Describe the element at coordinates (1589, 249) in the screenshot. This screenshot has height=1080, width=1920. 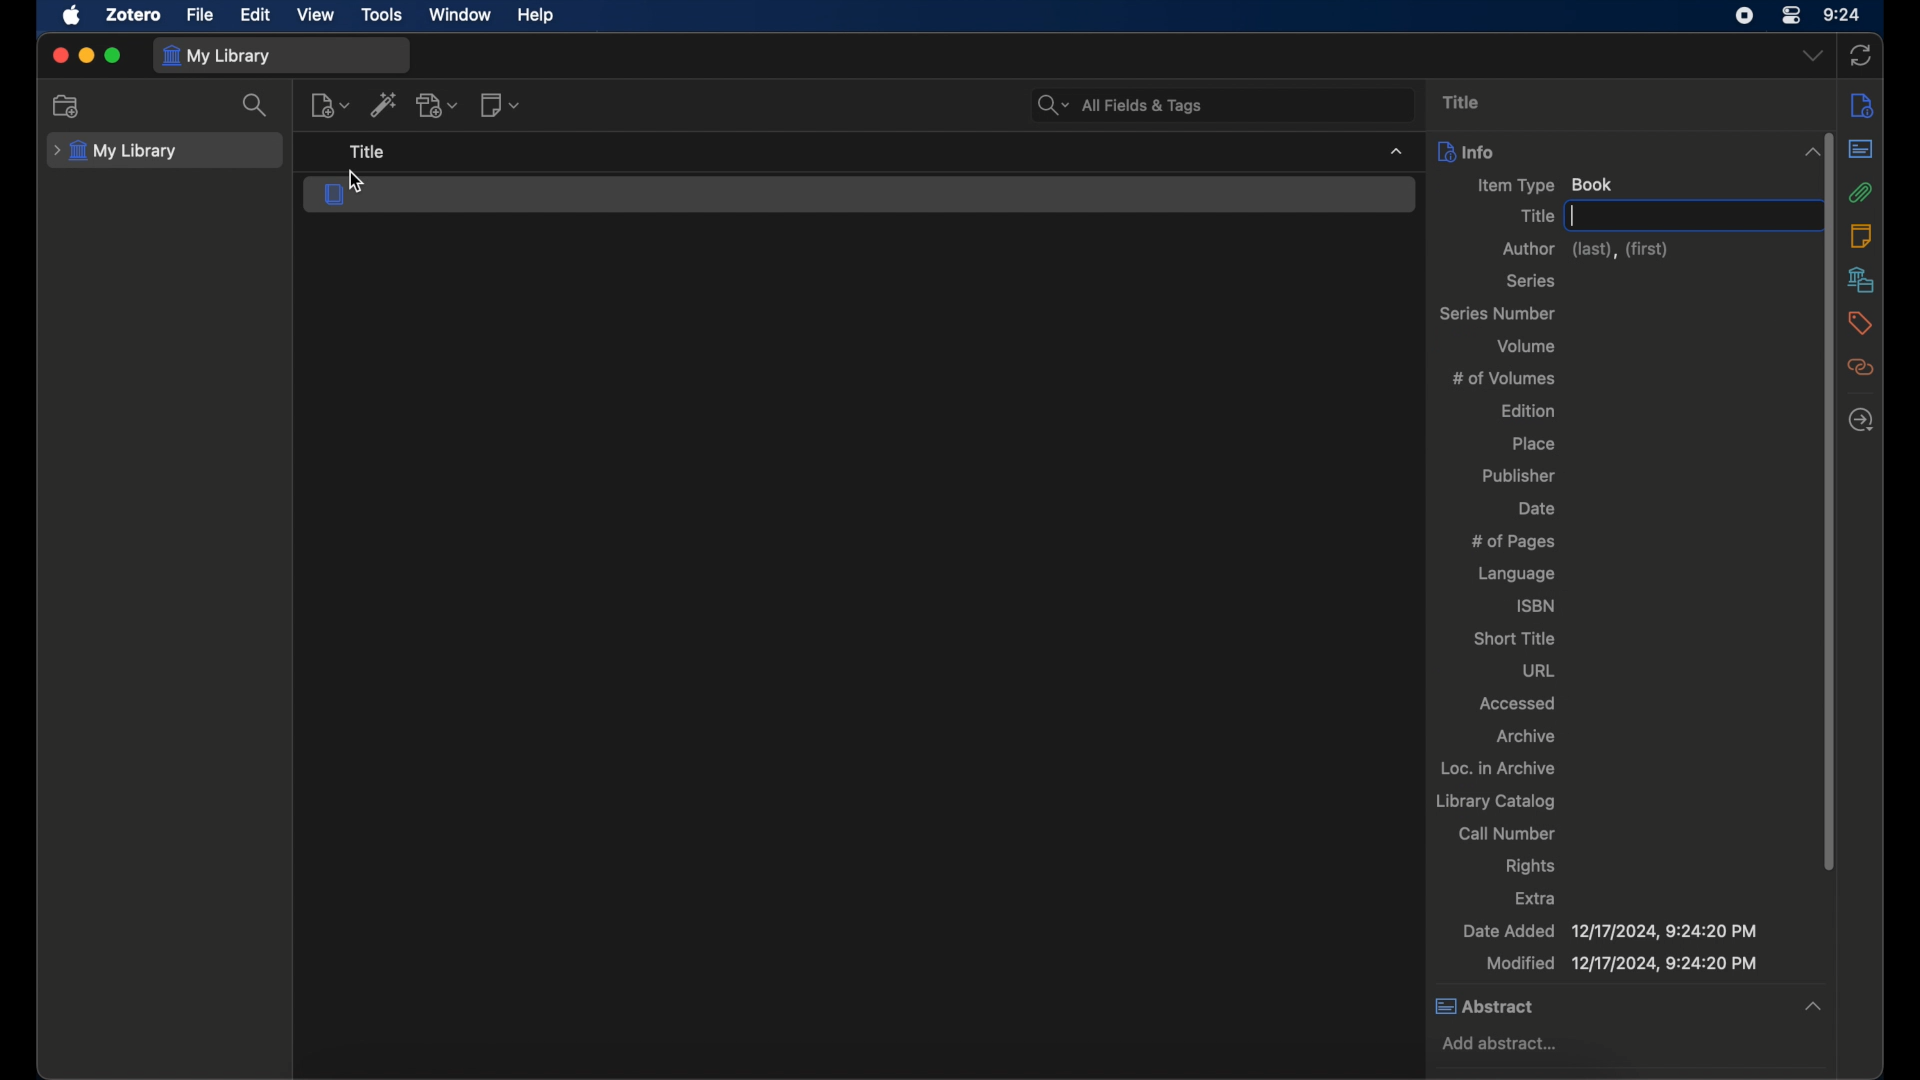
I see `author` at that location.